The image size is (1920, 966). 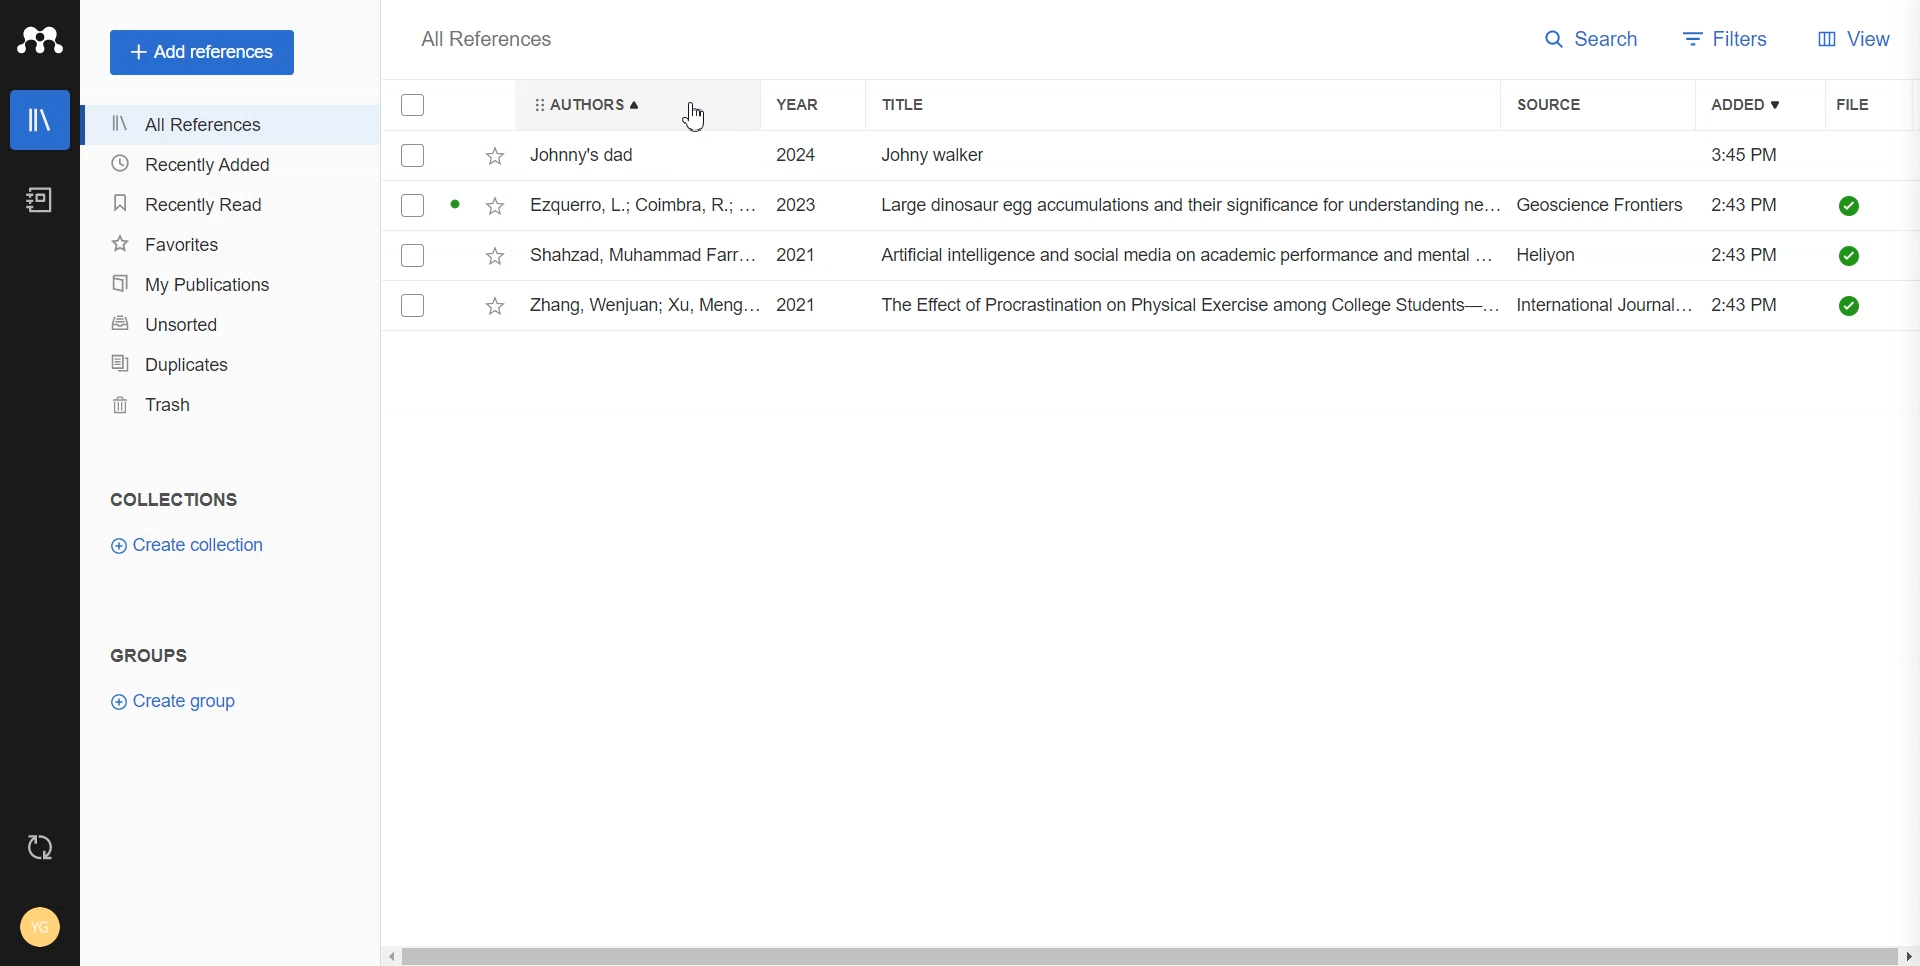 What do you see at coordinates (811, 104) in the screenshot?
I see `Year` at bounding box center [811, 104].